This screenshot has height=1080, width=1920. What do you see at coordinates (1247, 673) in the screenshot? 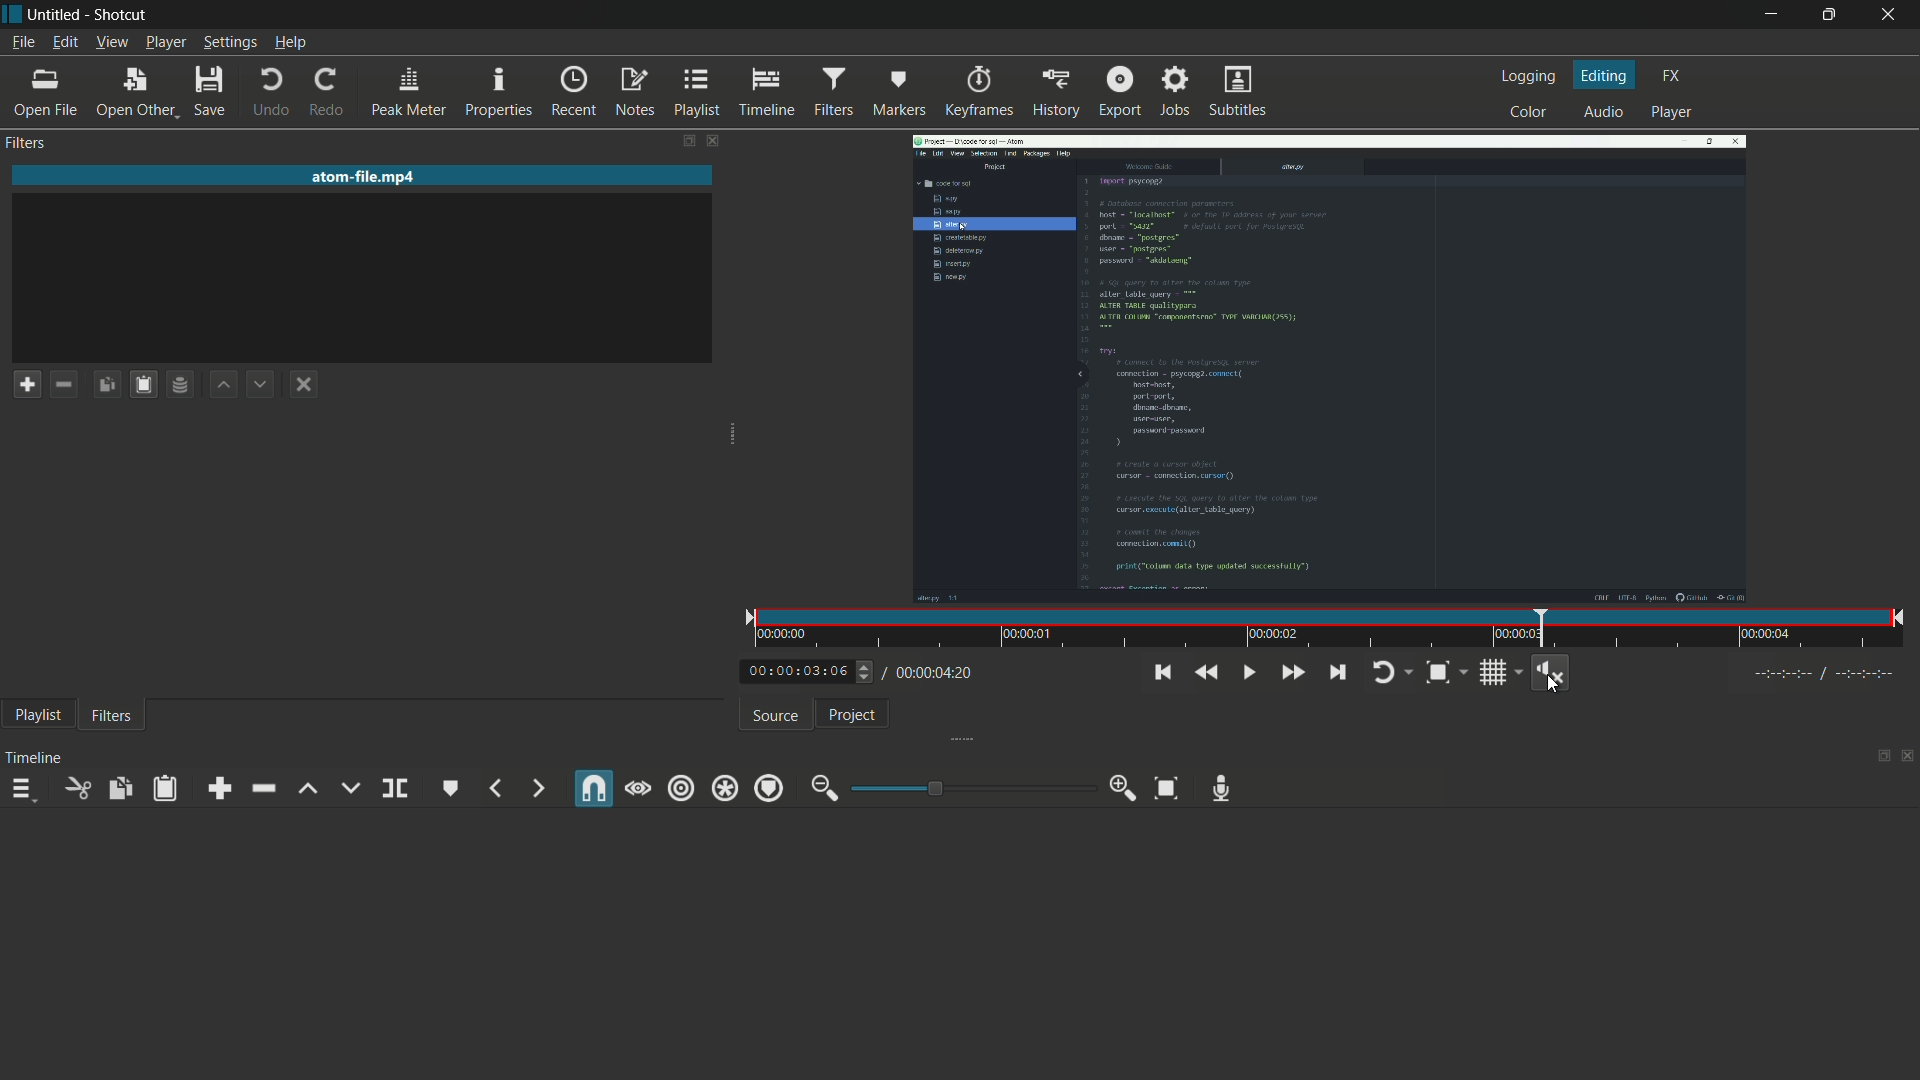
I see `toggle play or pause` at bounding box center [1247, 673].